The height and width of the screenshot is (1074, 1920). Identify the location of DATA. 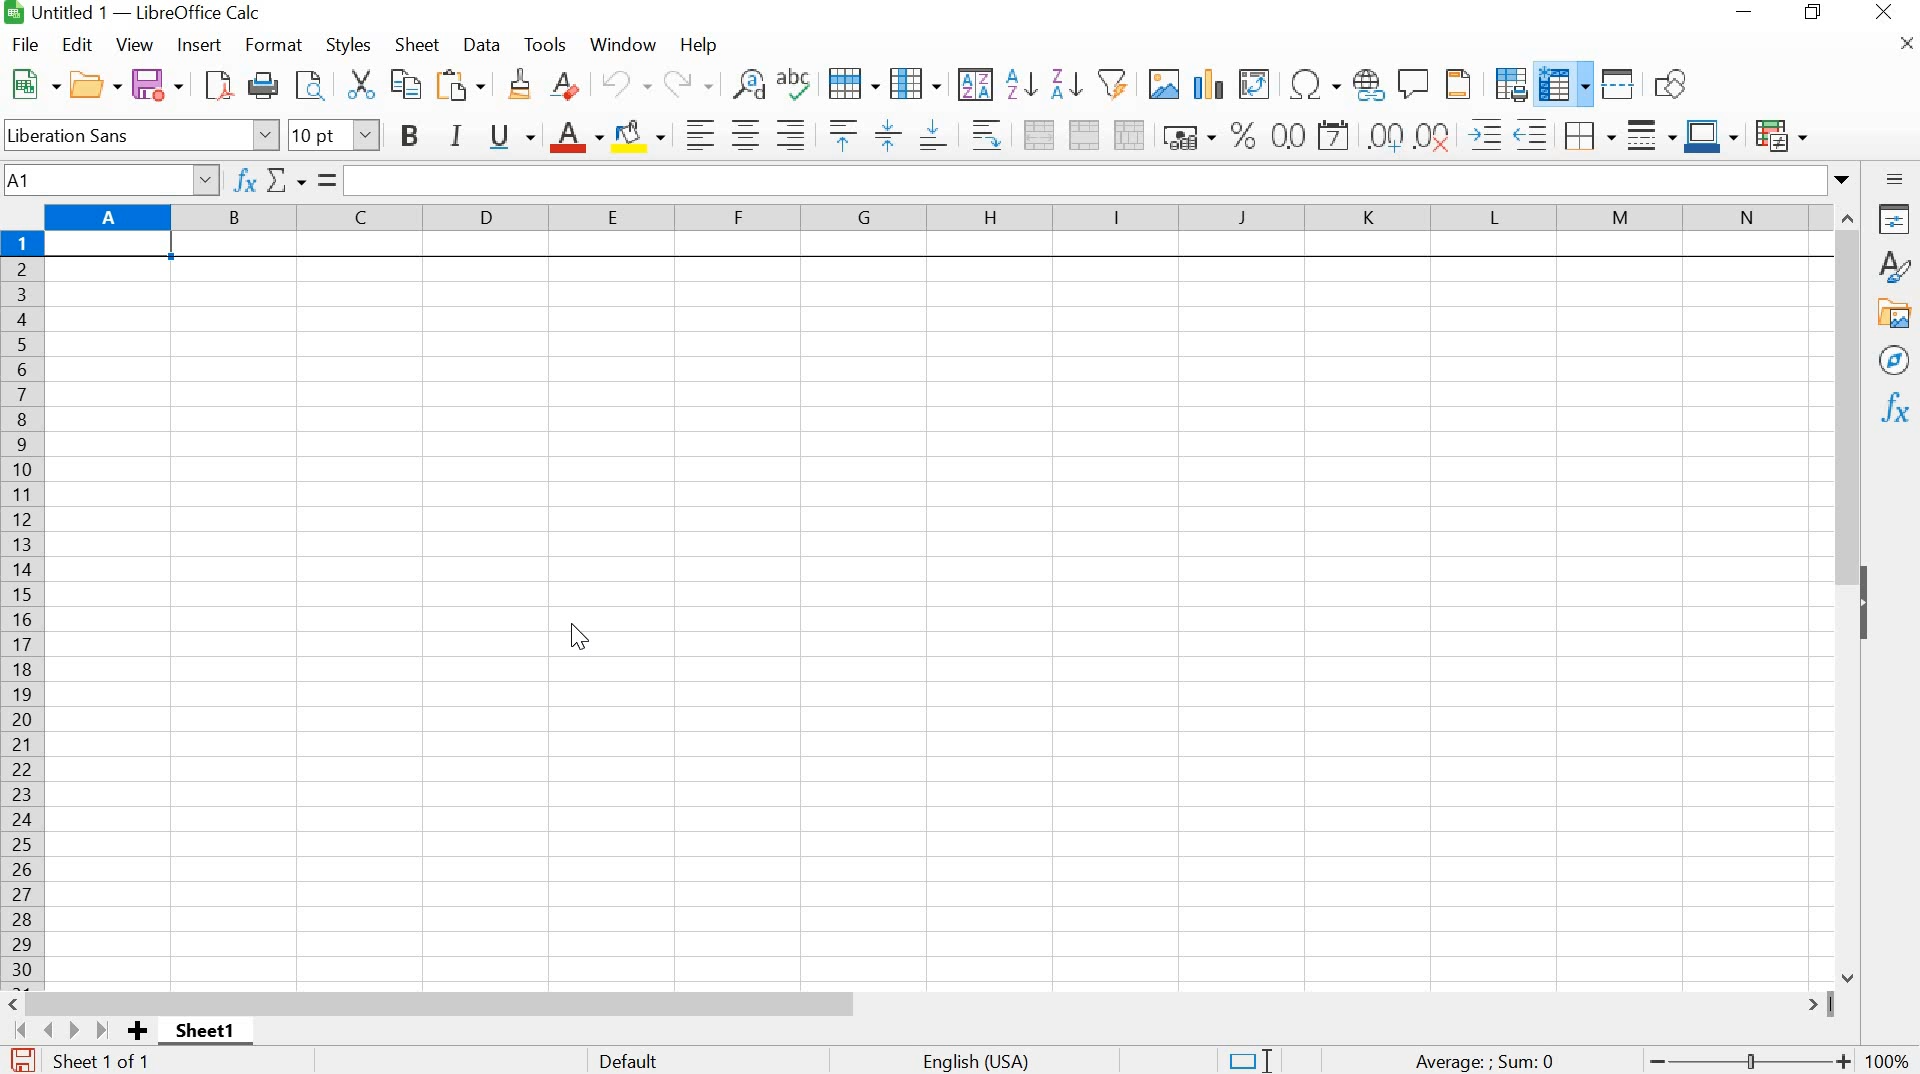
(484, 45).